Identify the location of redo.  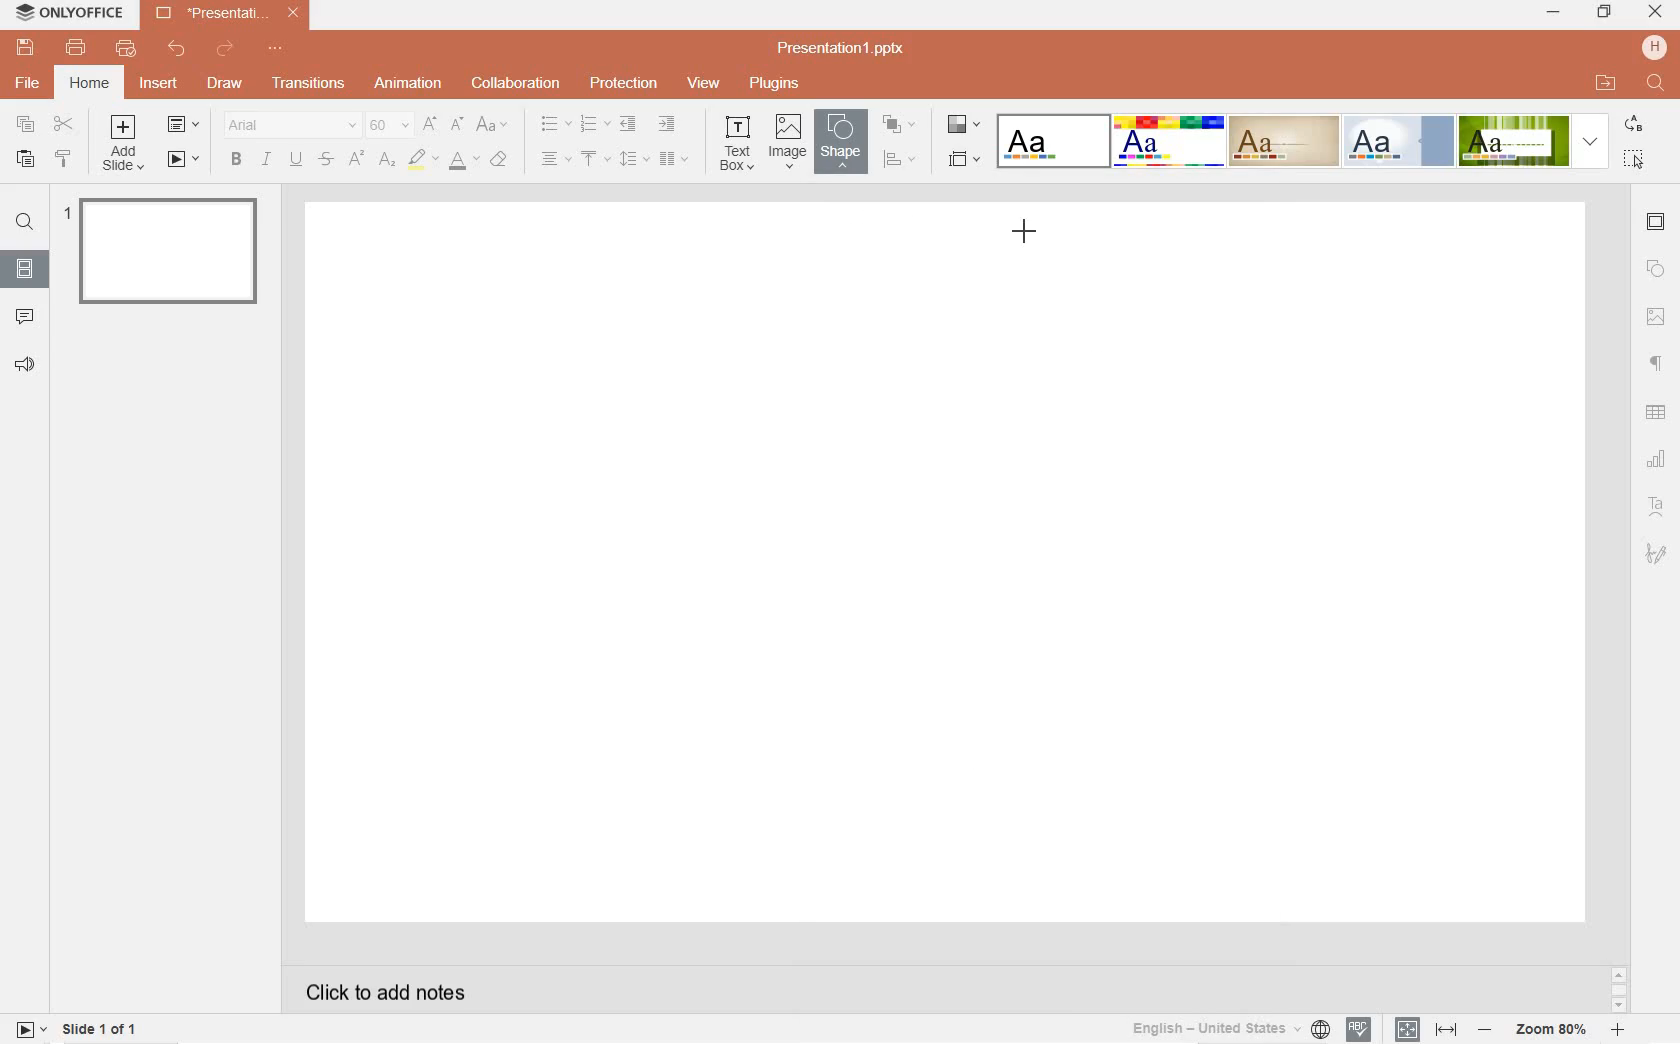
(226, 51).